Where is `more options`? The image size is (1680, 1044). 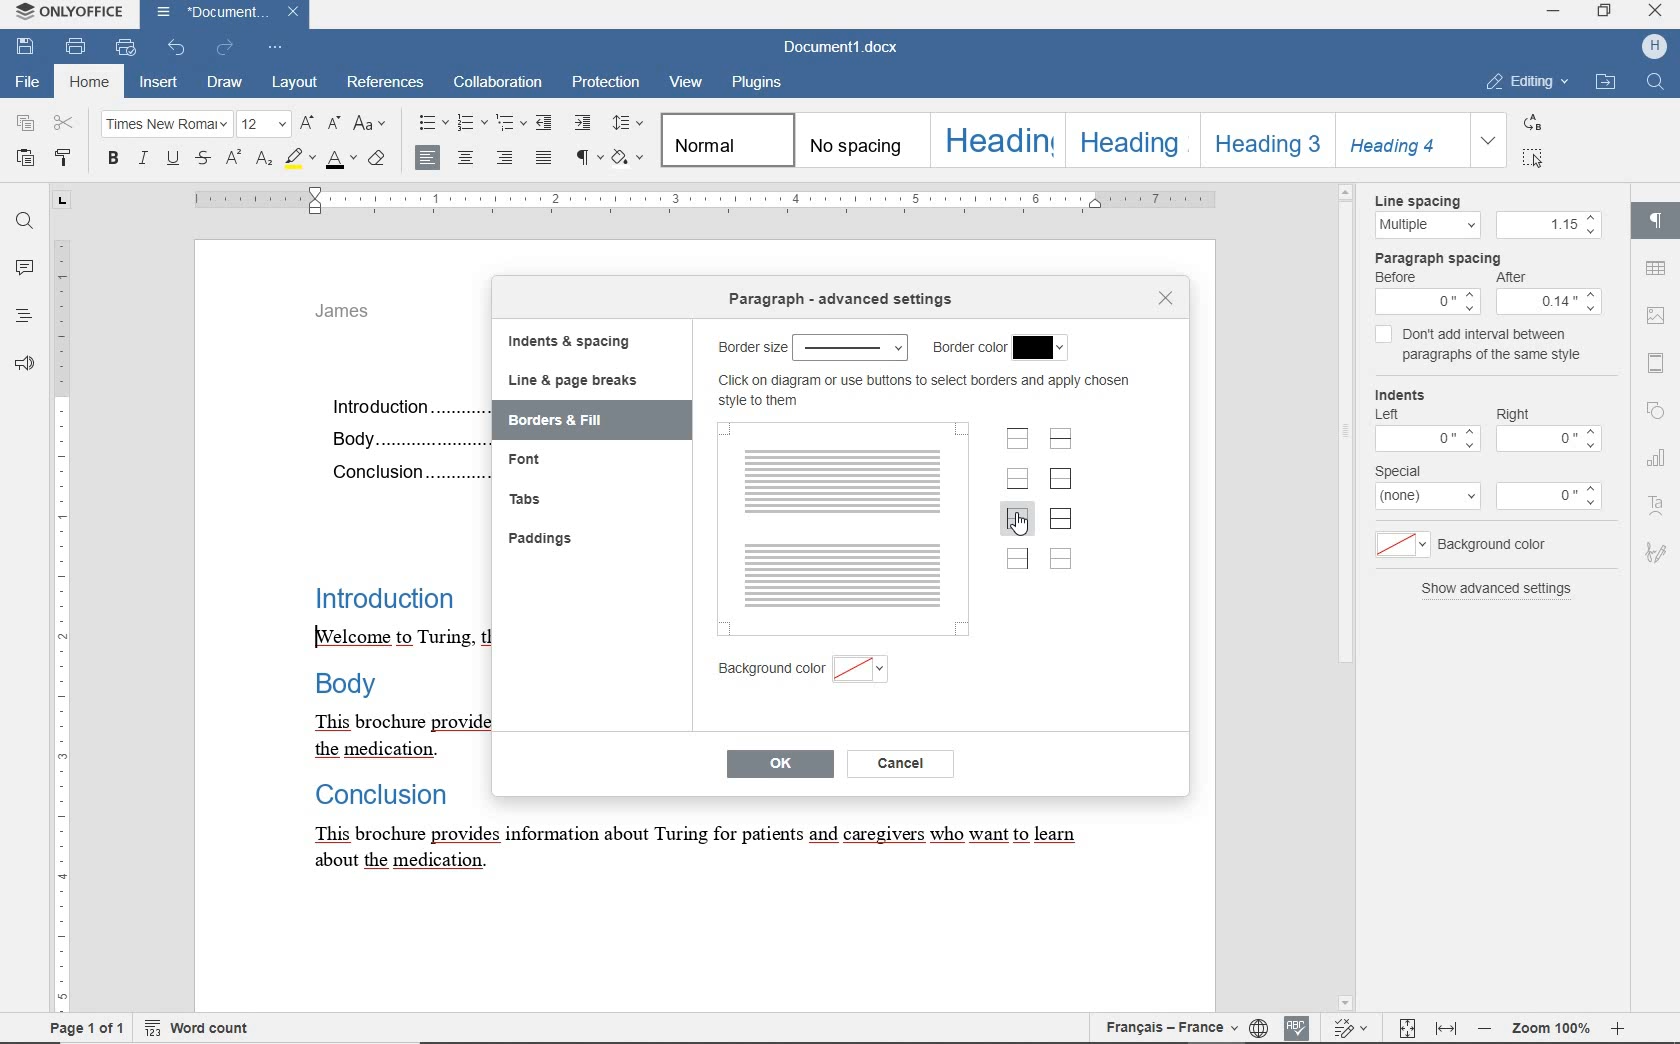
more options is located at coordinates (1430, 497).